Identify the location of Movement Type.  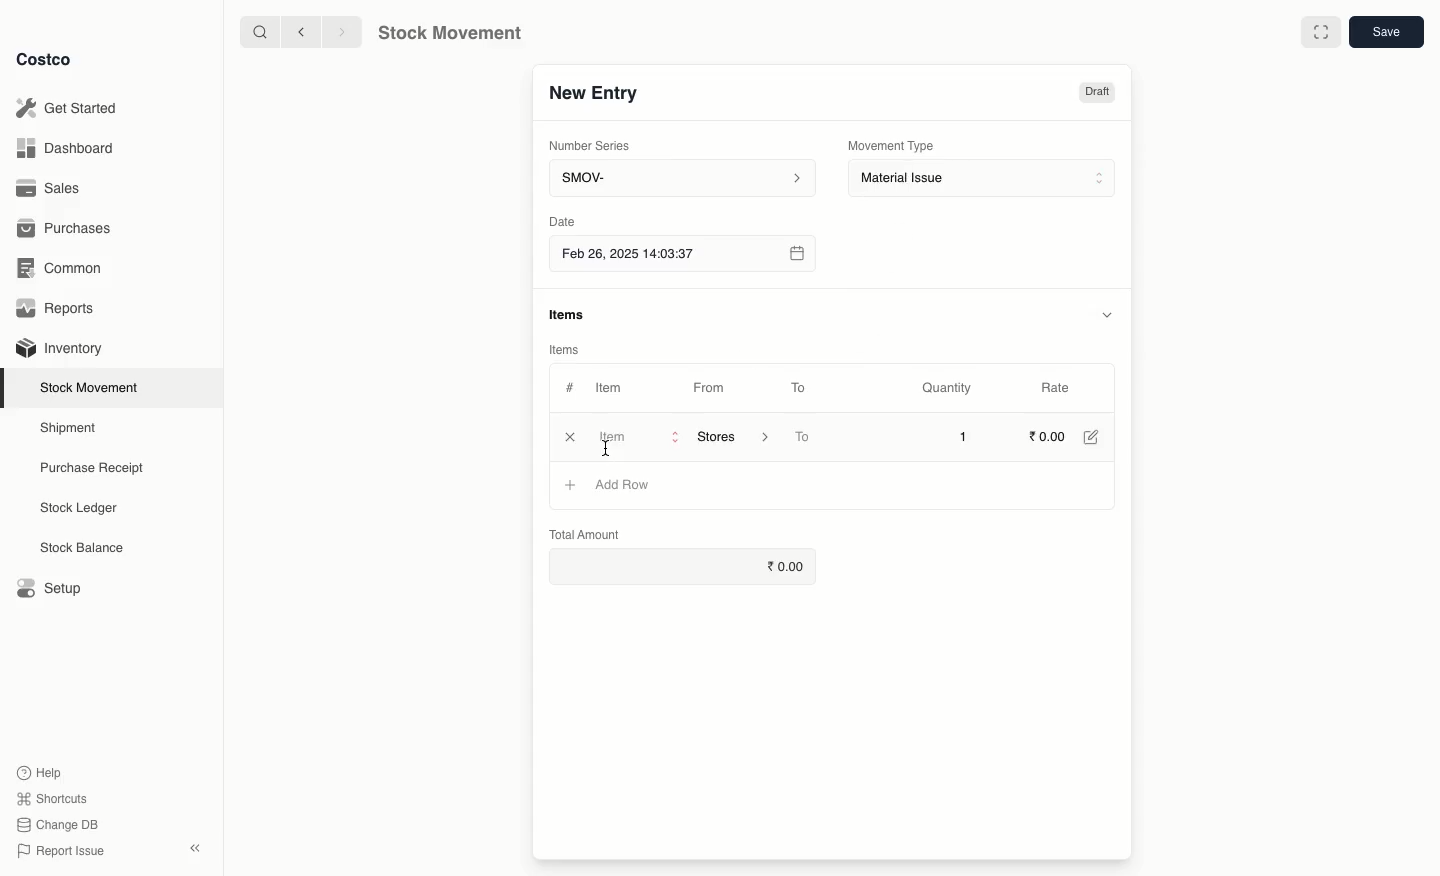
(892, 145).